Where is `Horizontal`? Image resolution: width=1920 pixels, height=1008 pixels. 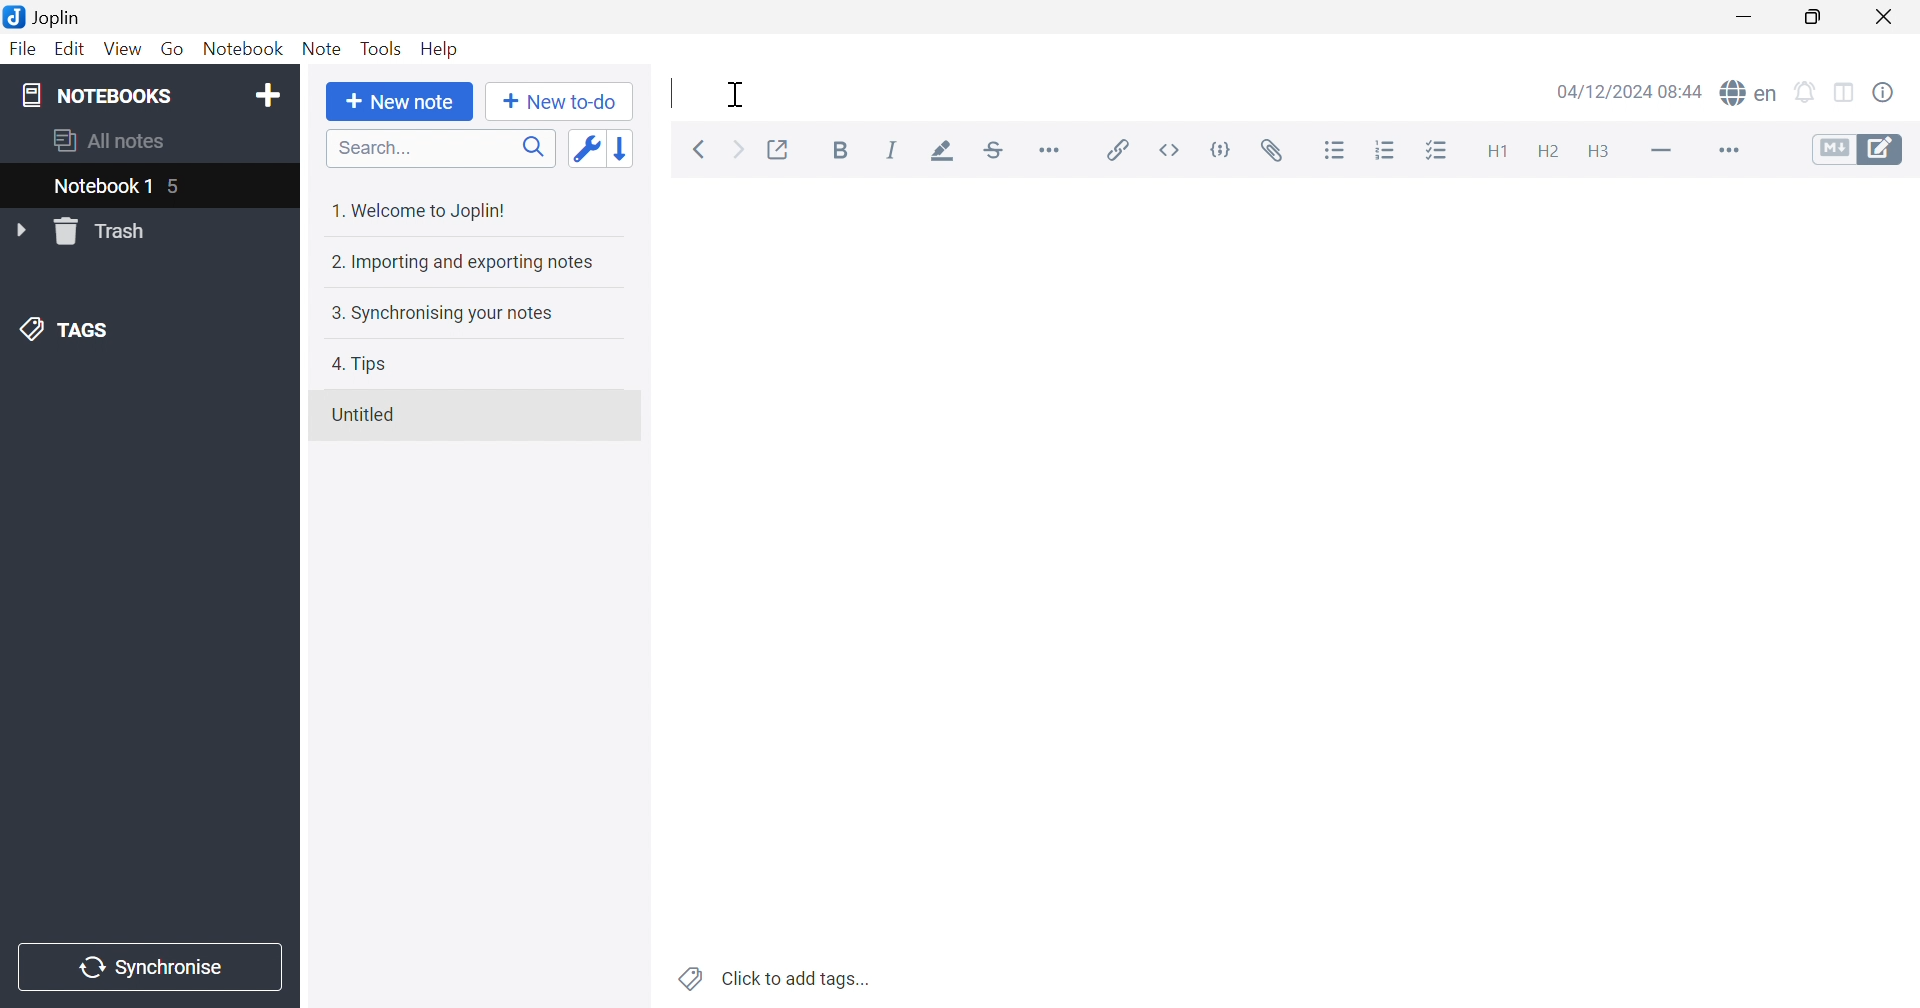 Horizontal is located at coordinates (1049, 150).